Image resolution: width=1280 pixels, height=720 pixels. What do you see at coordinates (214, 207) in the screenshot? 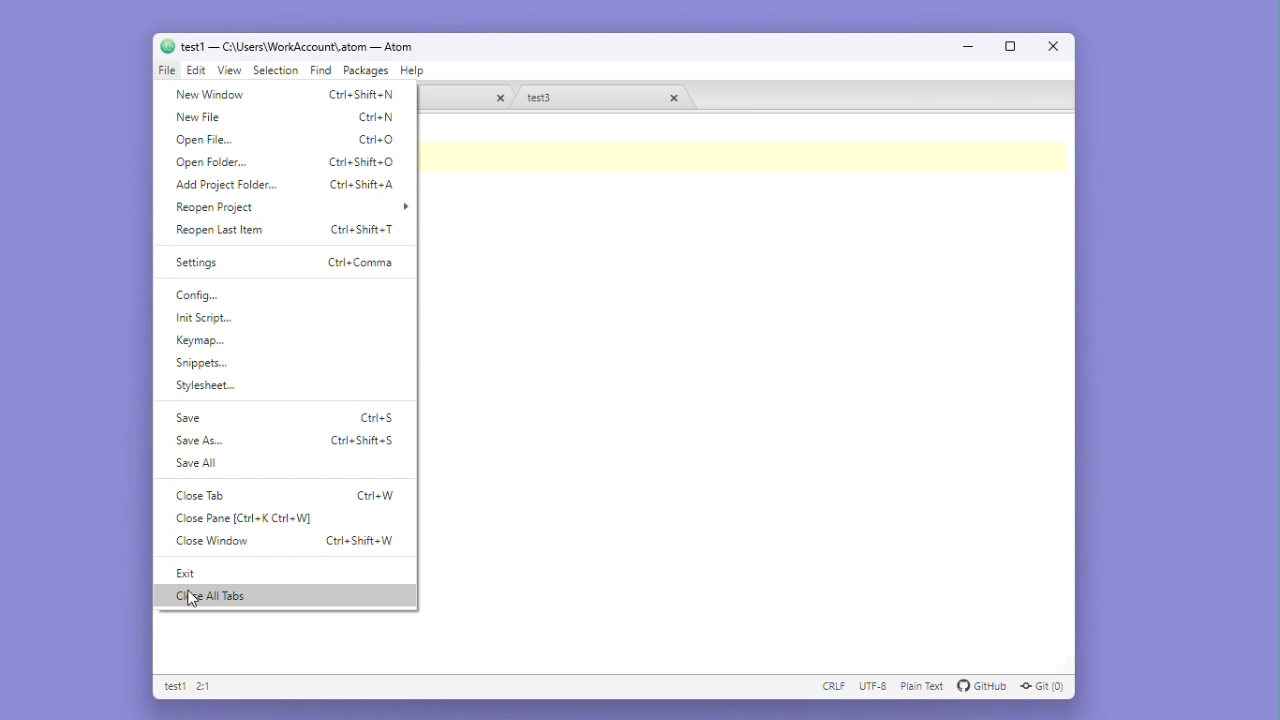
I see `Reopen project` at bounding box center [214, 207].